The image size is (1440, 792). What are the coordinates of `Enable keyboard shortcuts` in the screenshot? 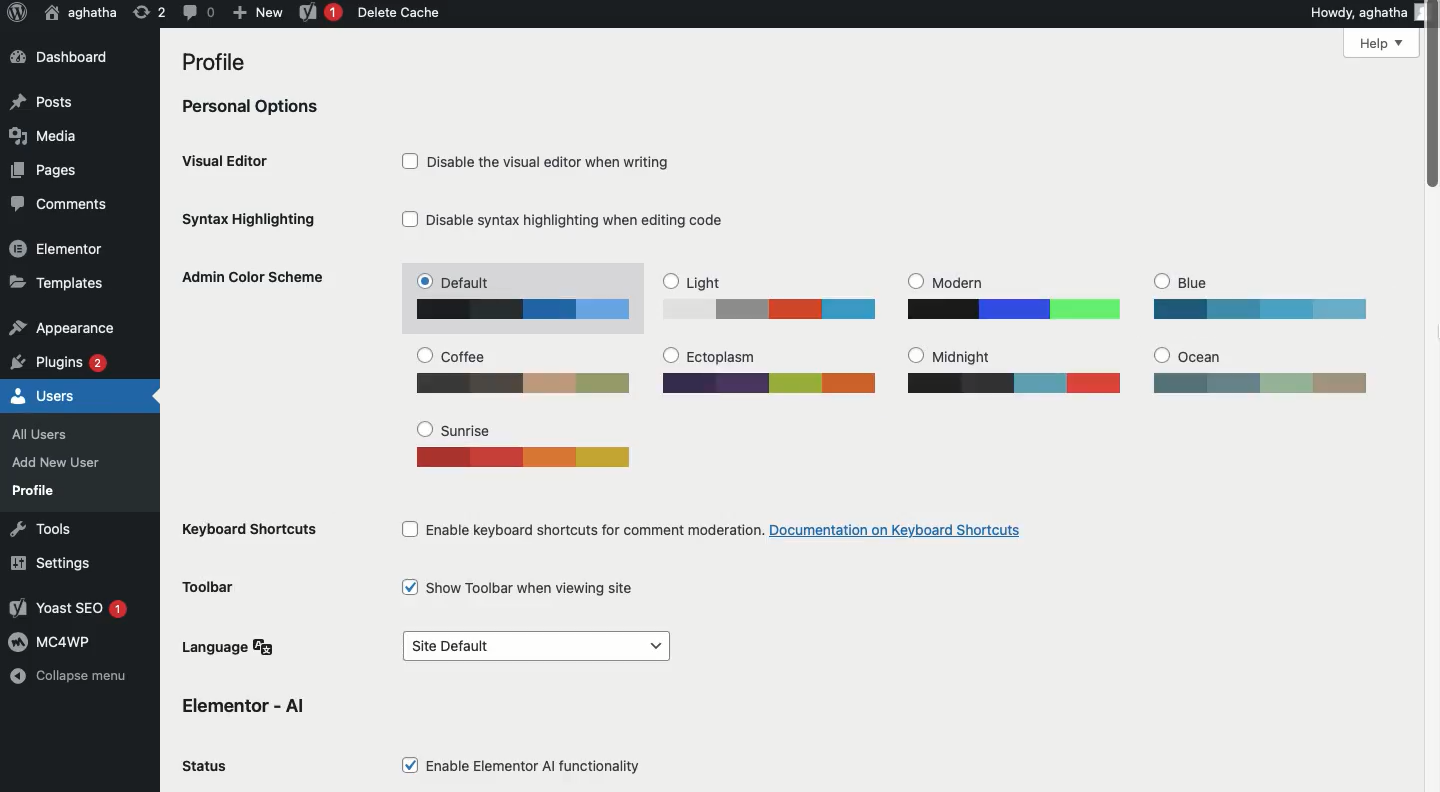 It's located at (714, 526).